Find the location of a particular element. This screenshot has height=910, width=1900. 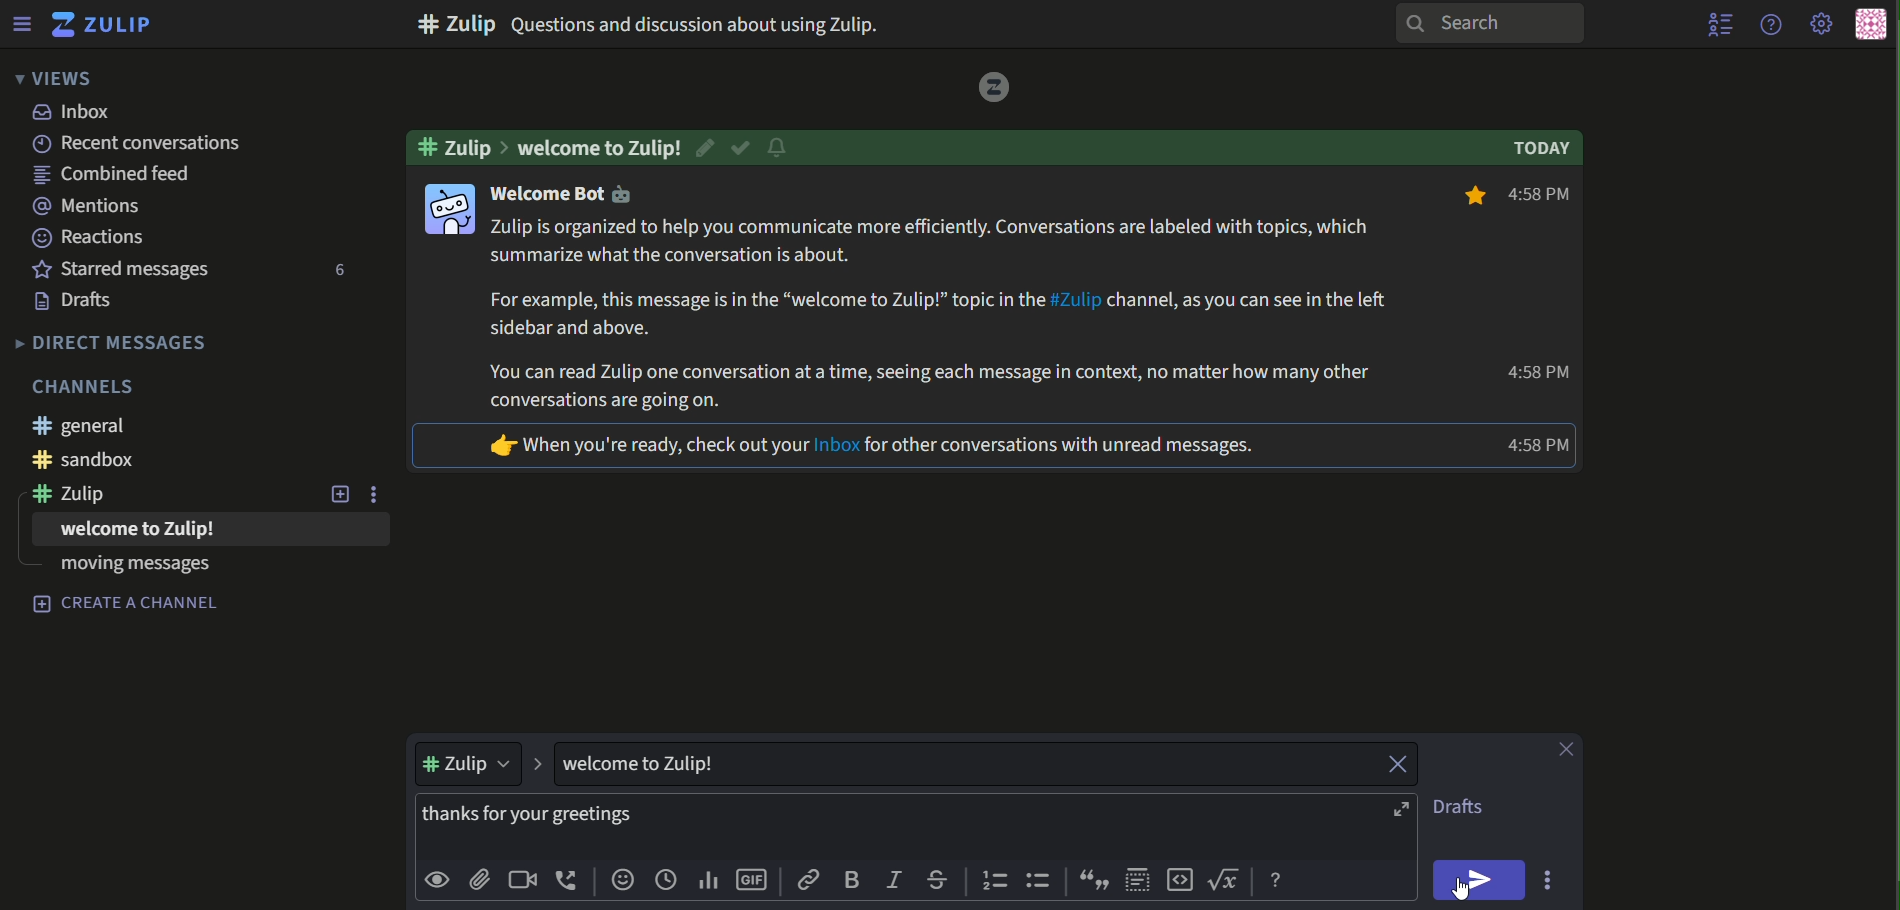

text is located at coordinates (208, 144).